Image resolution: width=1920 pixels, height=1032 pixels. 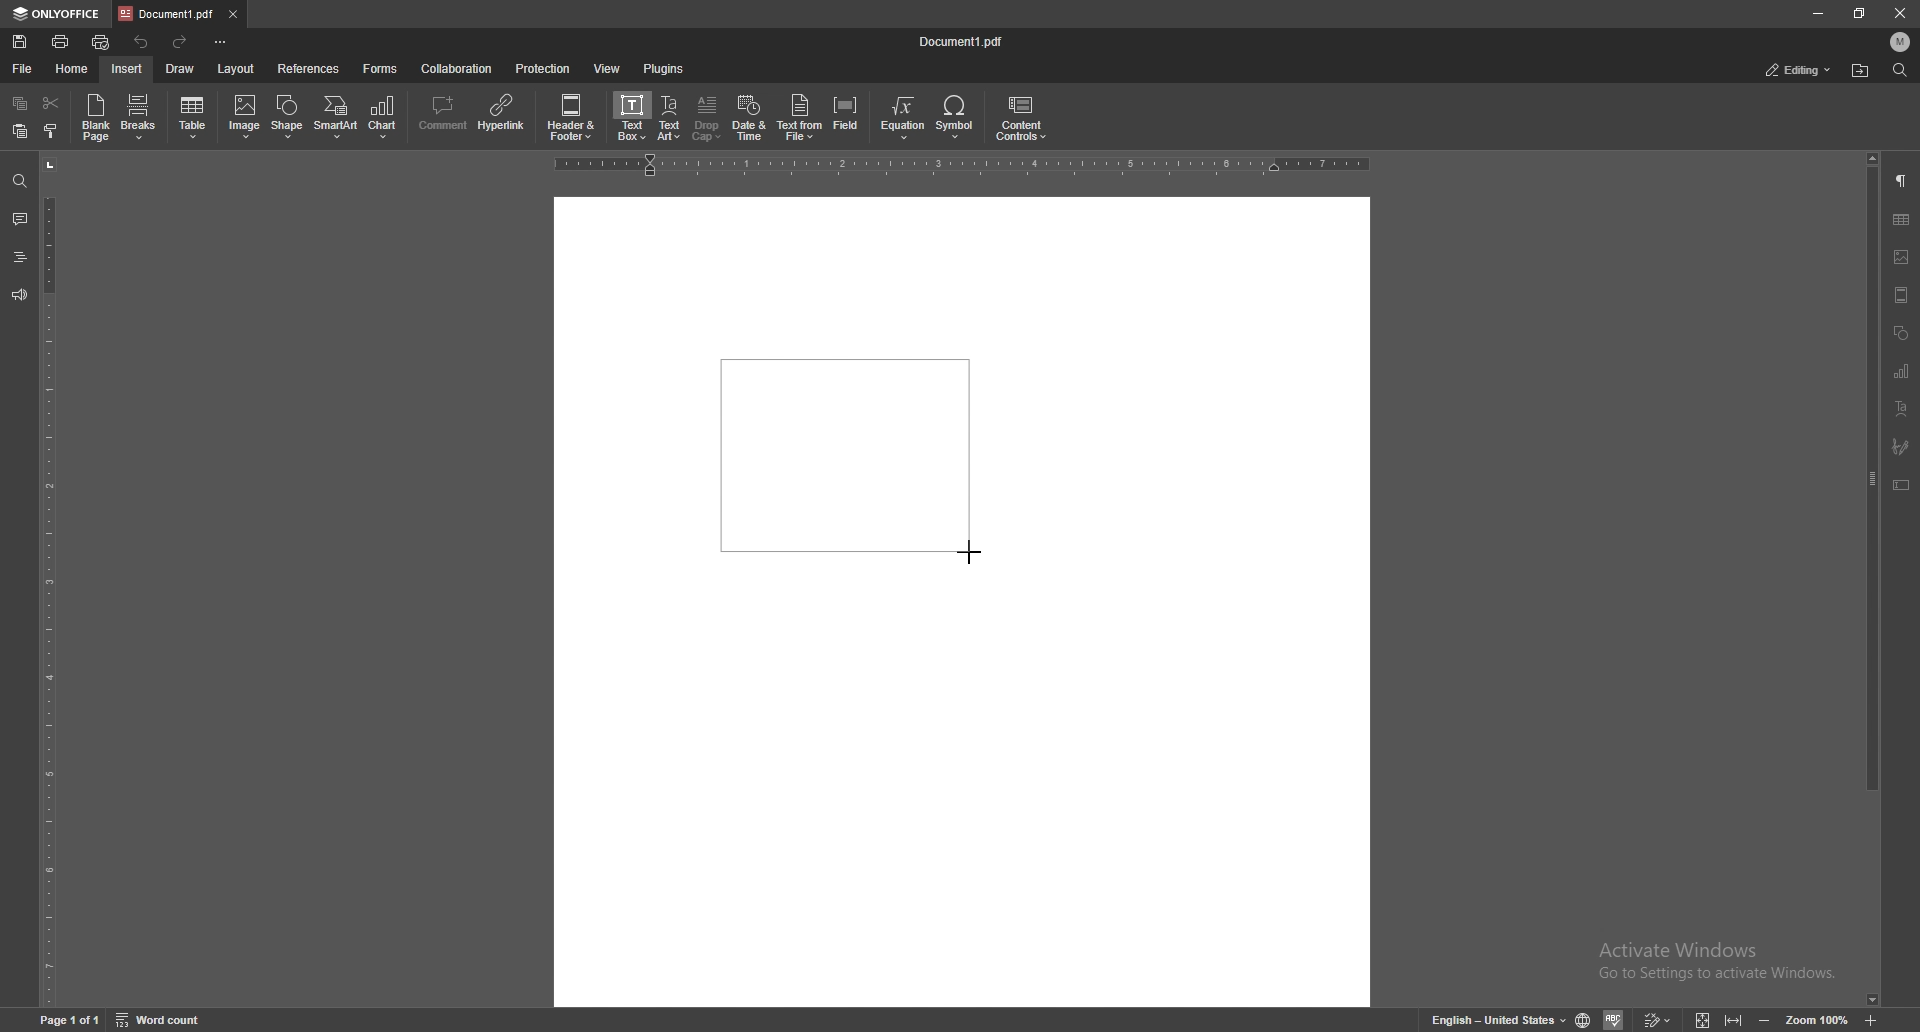 What do you see at coordinates (60, 42) in the screenshot?
I see `print` at bounding box center [60, 42].